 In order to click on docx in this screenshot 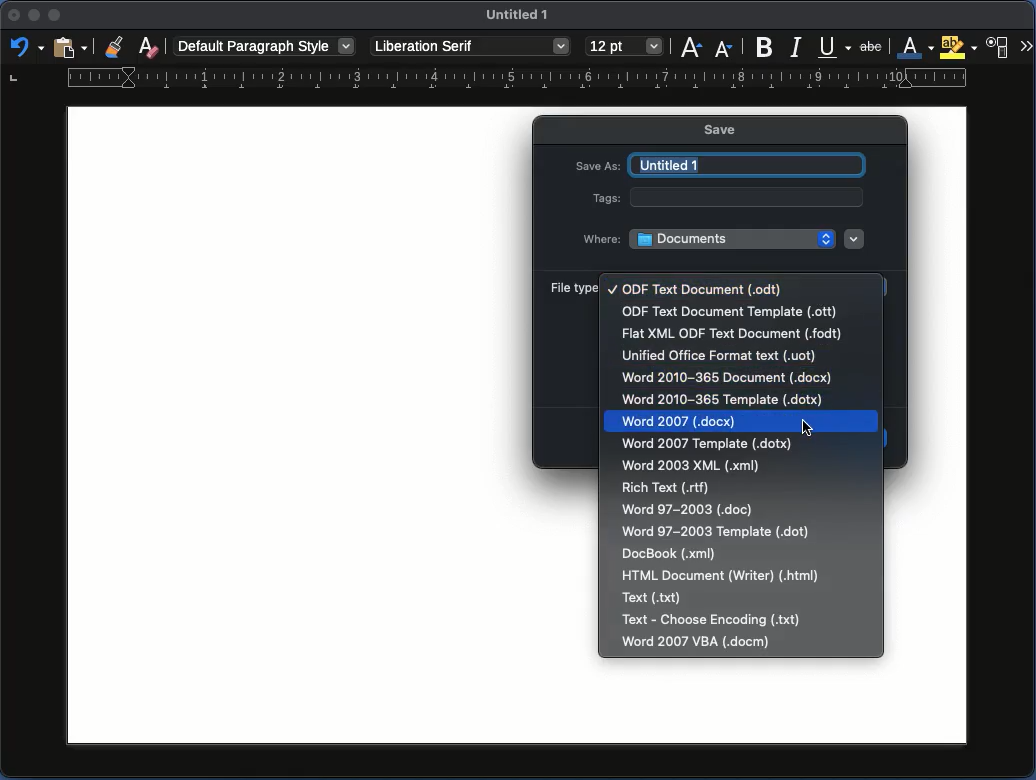, I will do `click(738, 422)`.